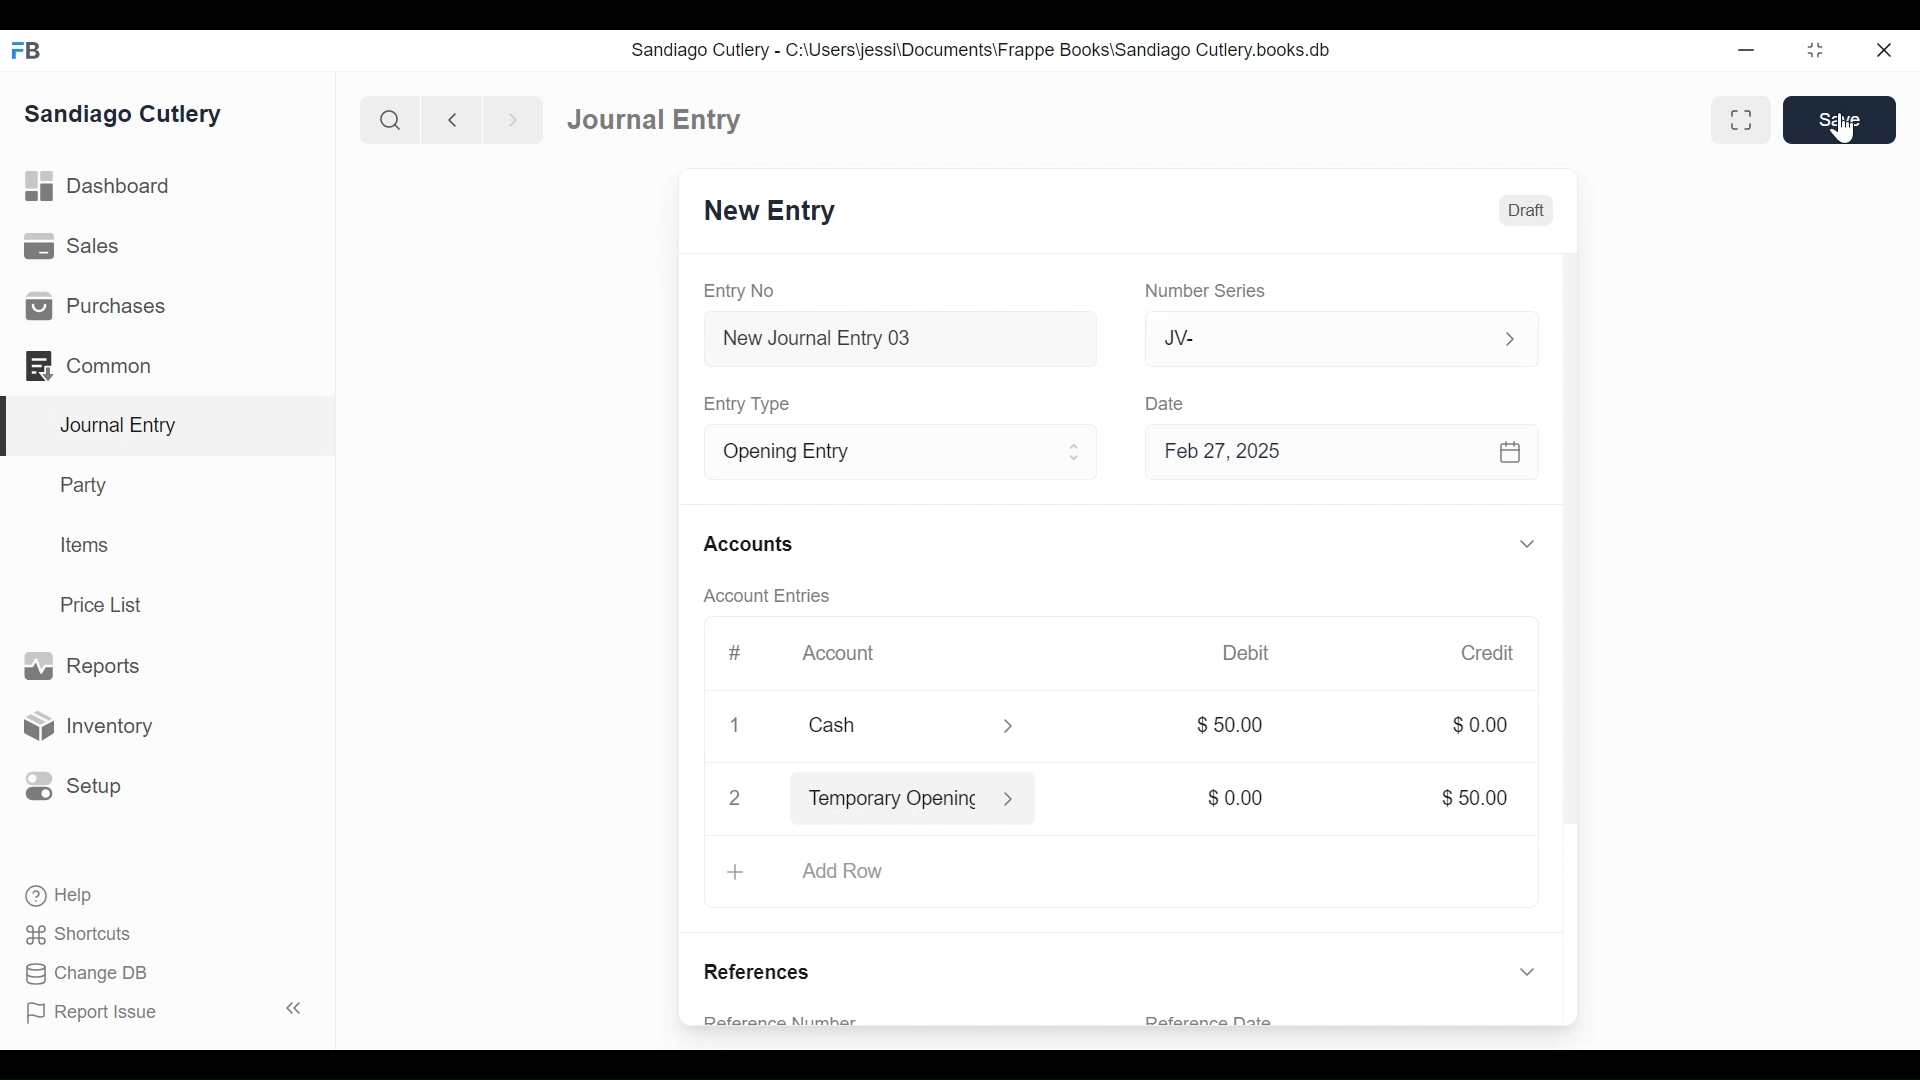 This screenshot has height=1080, width=1920. I want to click on + Add Row, so click(813, 872).